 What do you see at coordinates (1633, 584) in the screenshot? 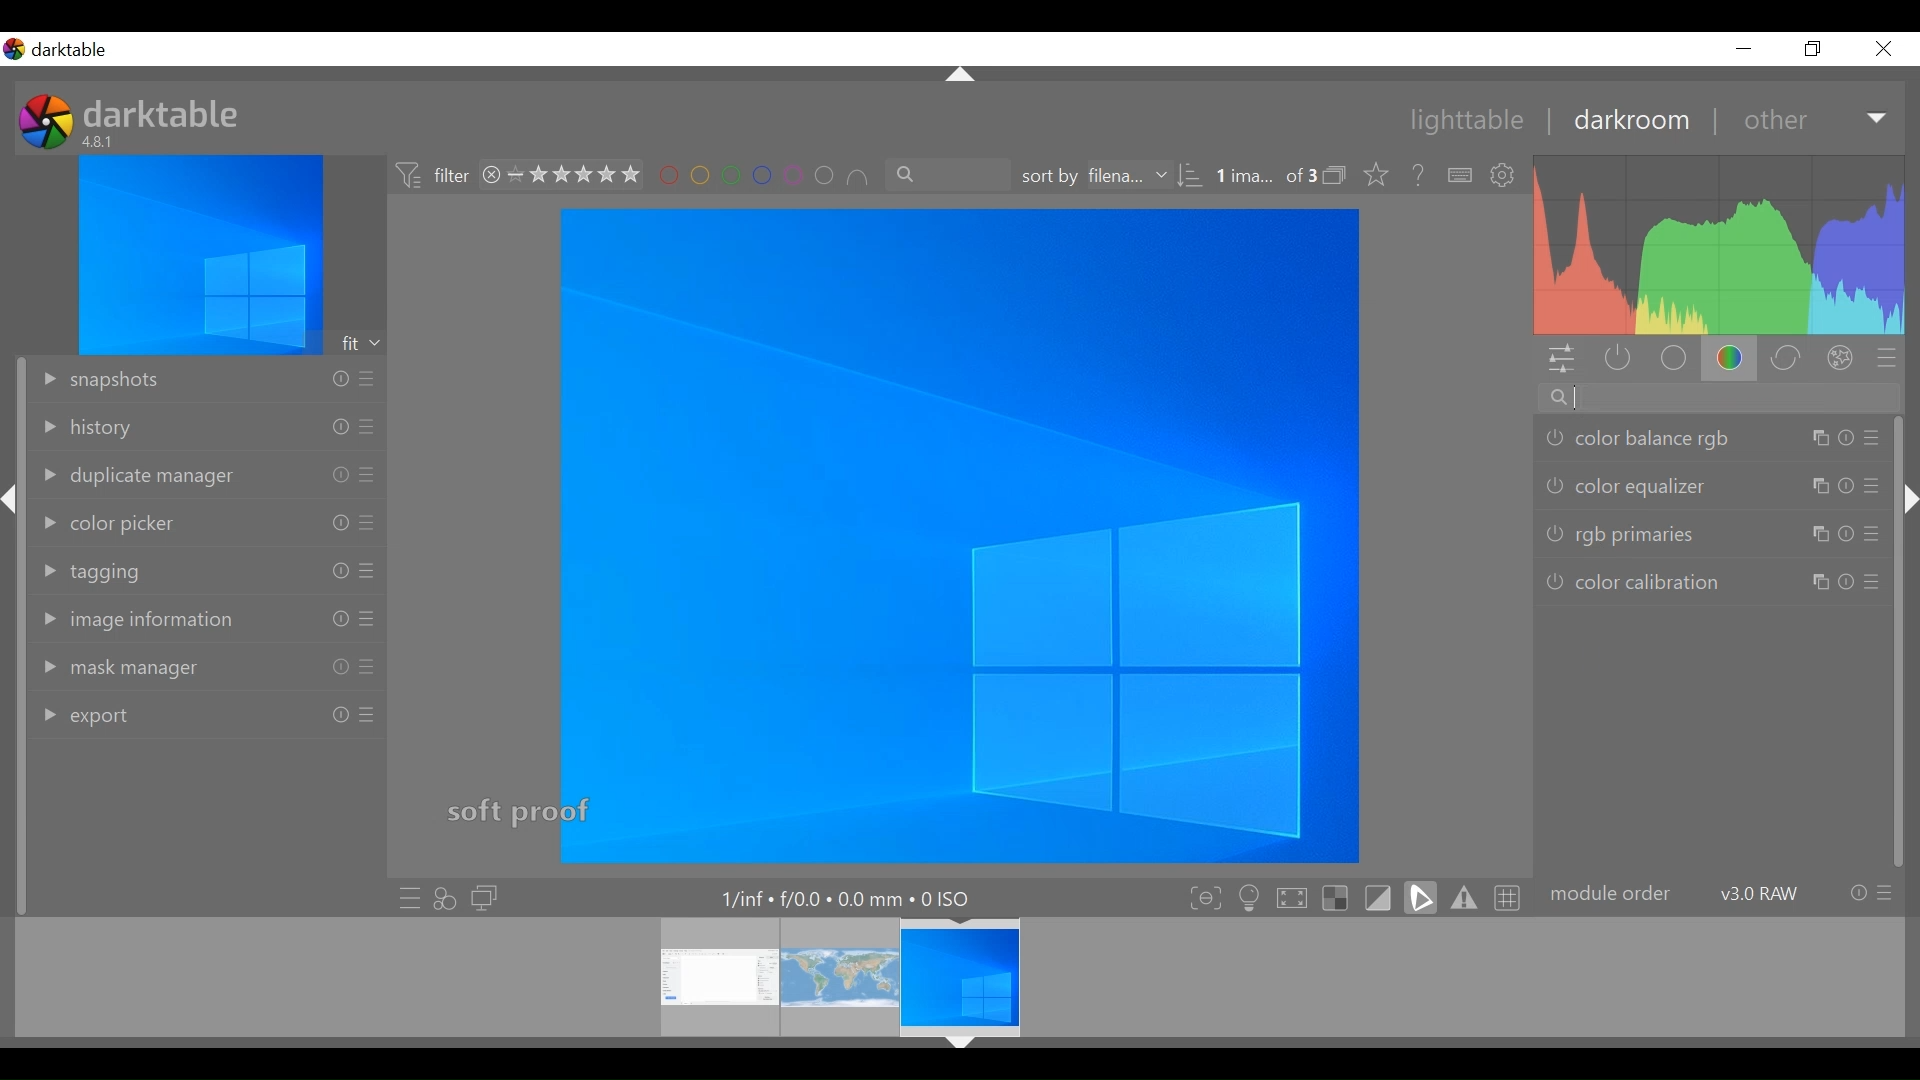
I see `color calibrations` at bounding box center [1633, 584].